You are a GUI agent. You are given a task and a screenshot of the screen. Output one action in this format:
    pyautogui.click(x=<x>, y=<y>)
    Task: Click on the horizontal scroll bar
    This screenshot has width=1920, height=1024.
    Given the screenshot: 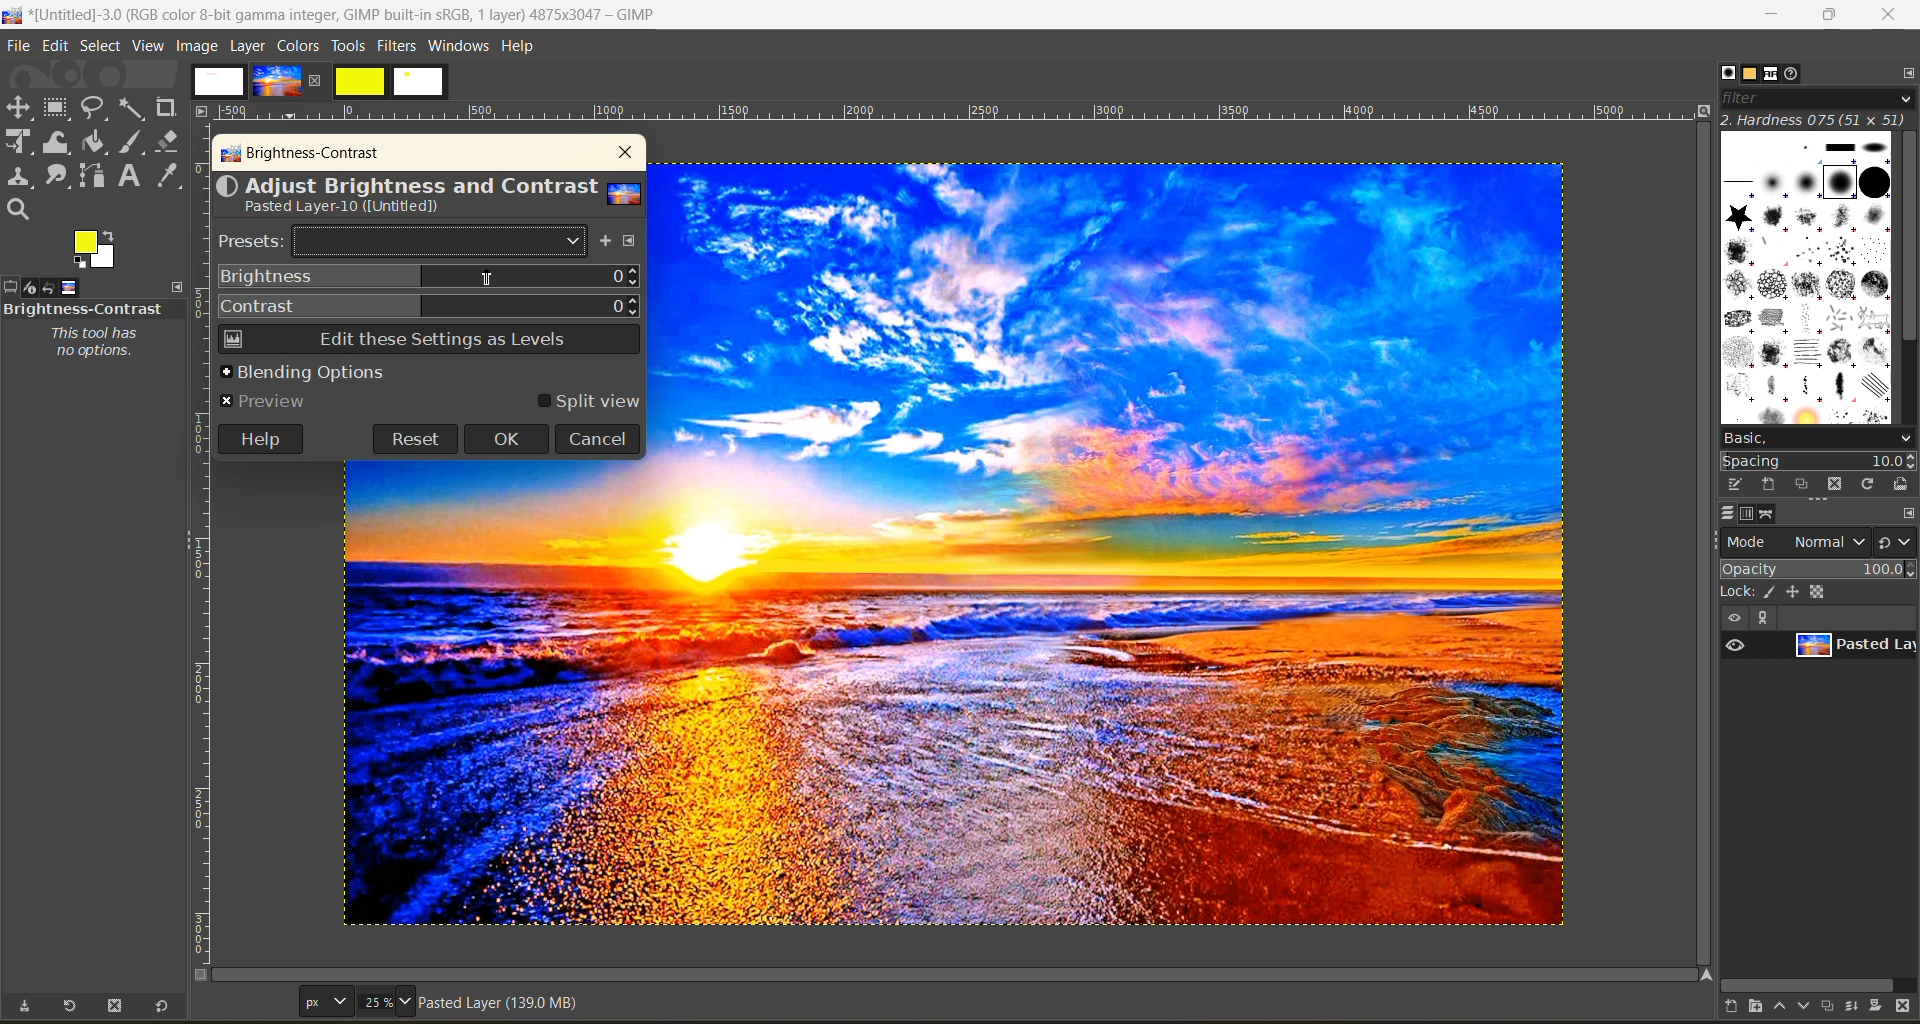 What is the action you would take?
    pyautogui.click(x=88, y=985)
    